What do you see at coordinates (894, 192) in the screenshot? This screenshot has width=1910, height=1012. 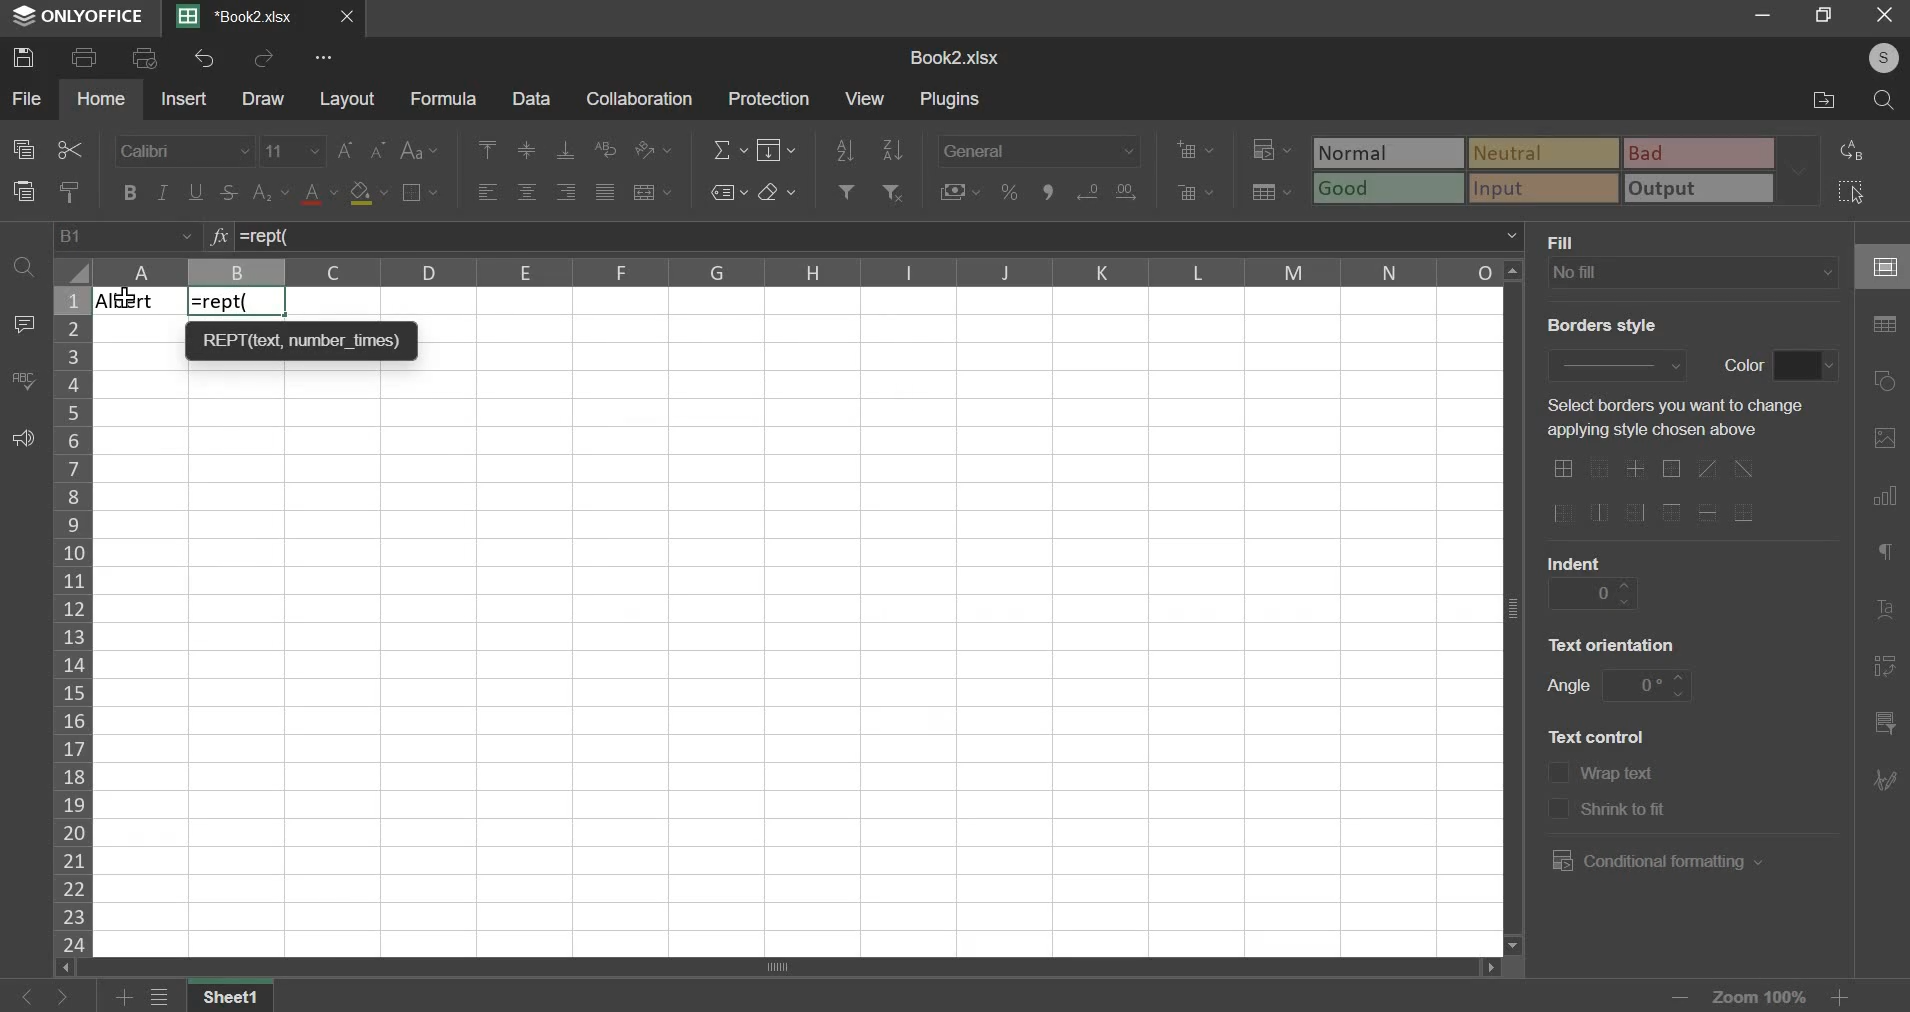 I see `remove filter` at bounding box center [894, 192].